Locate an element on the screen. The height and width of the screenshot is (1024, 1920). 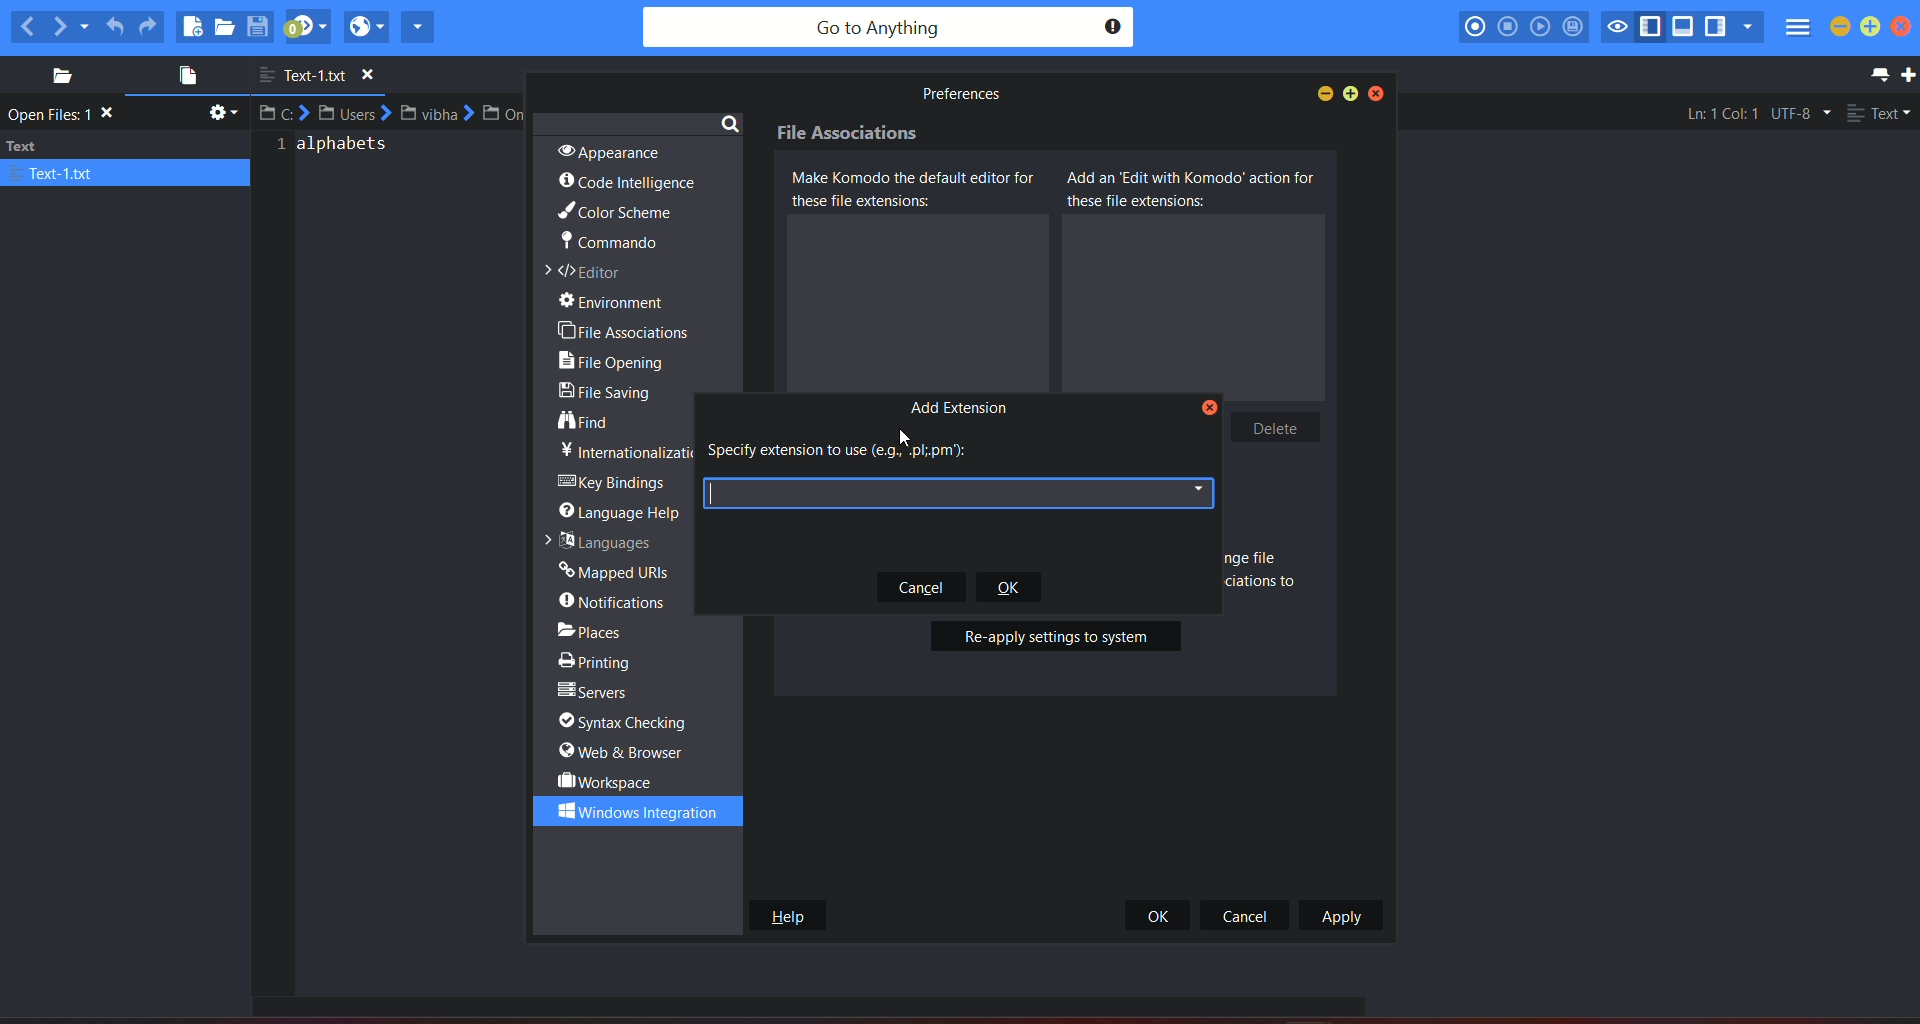
add extension is located at coordinates (961, 404).